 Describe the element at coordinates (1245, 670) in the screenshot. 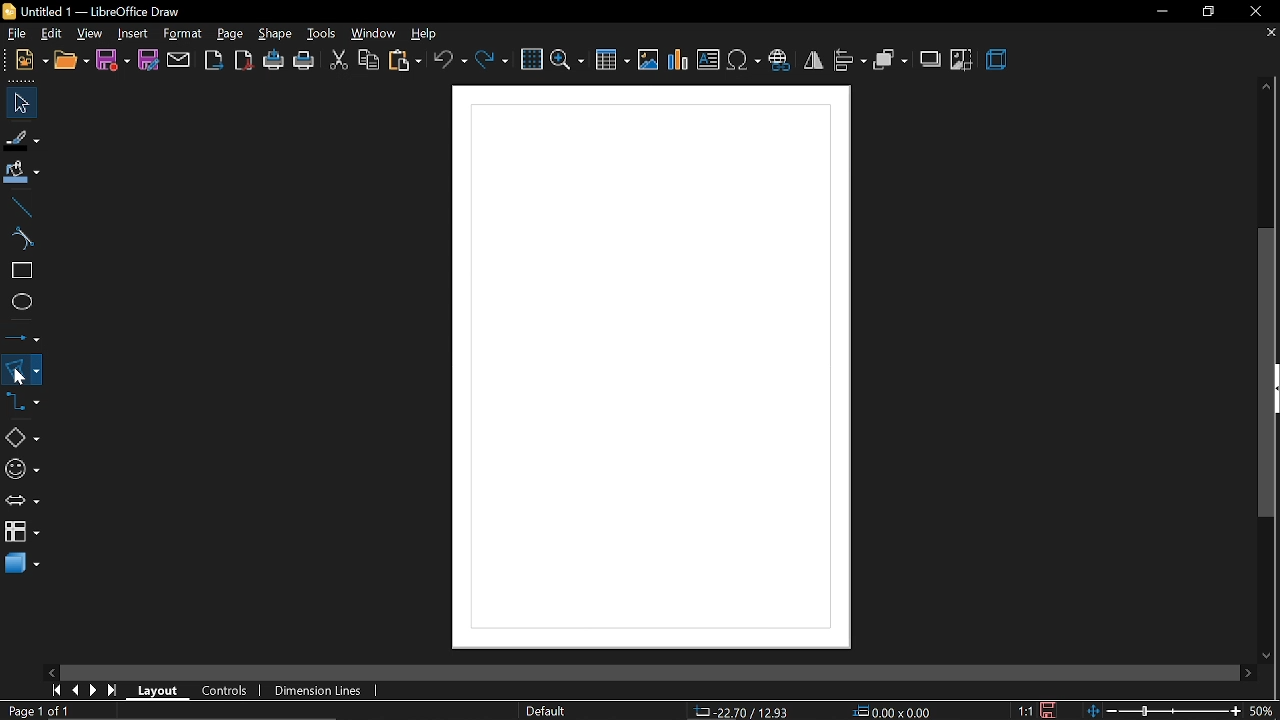

I see `move right` at that location.